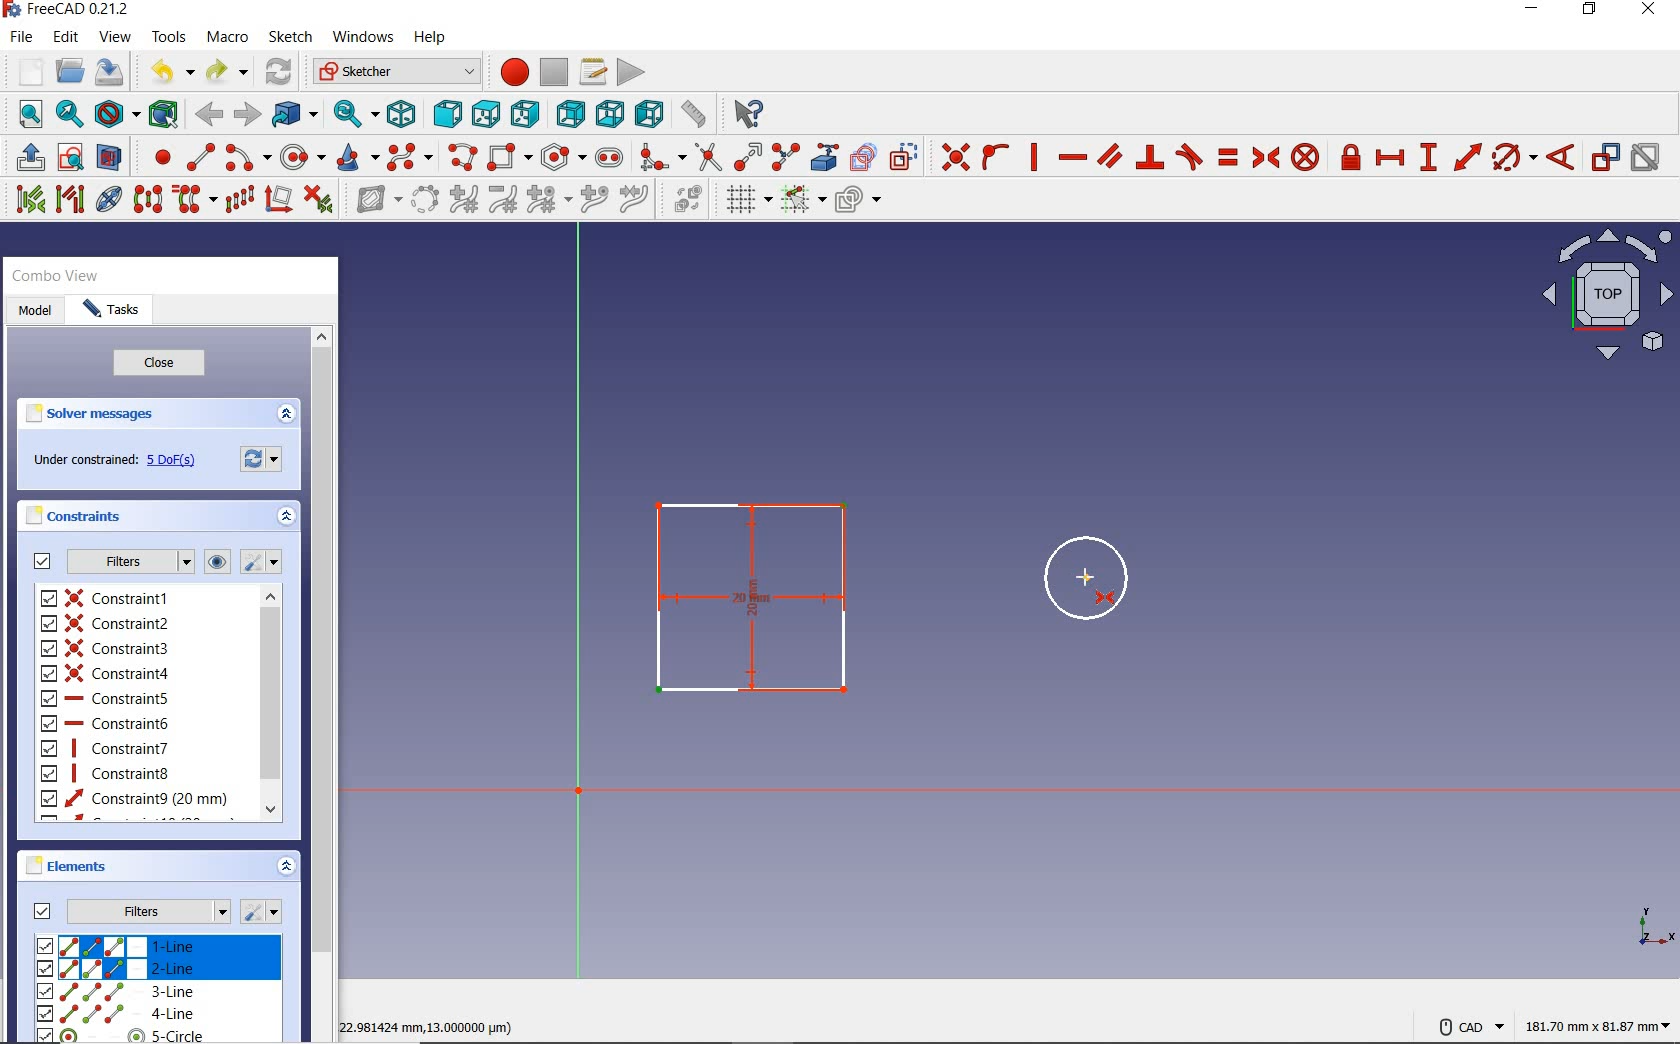 This screenshot has width=1680, height=1044. I want to click on create slot, so click(613, 160).